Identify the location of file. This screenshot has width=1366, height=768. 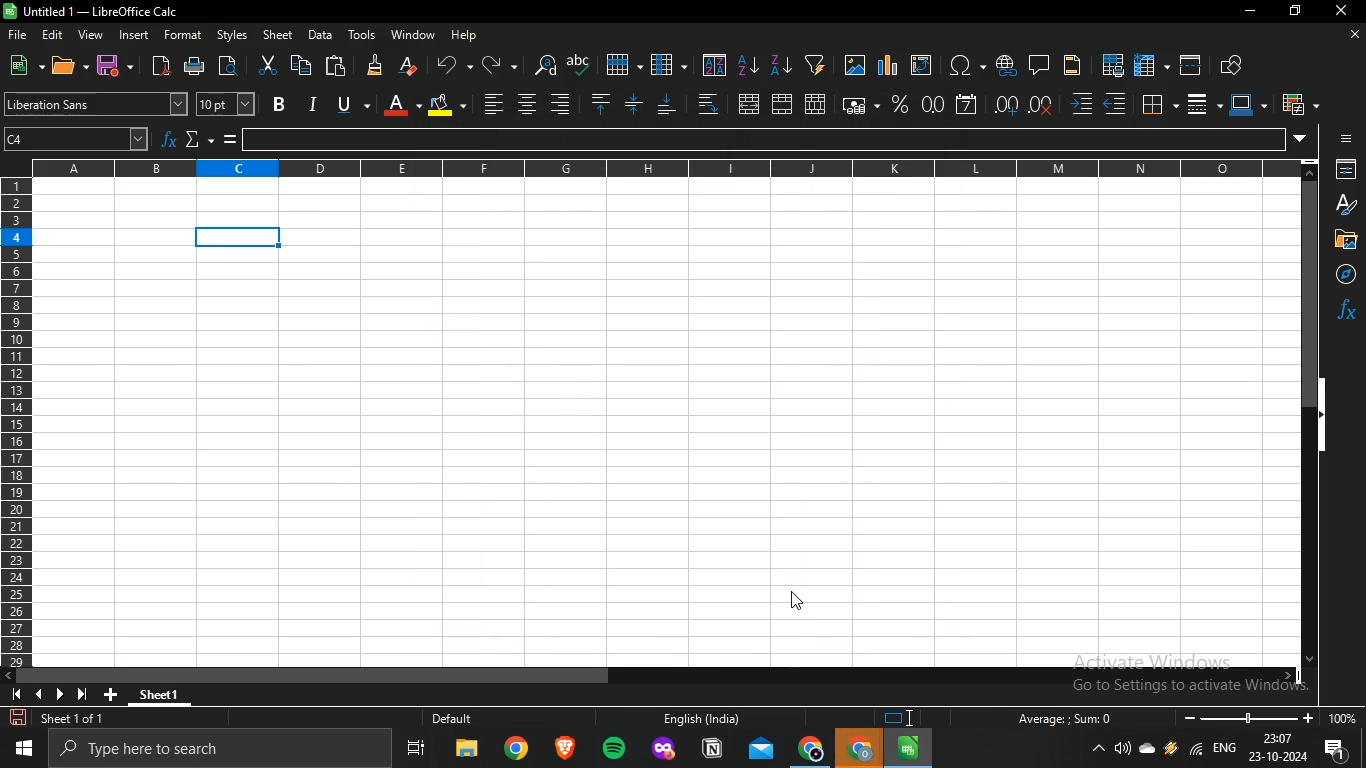
(20, 36).